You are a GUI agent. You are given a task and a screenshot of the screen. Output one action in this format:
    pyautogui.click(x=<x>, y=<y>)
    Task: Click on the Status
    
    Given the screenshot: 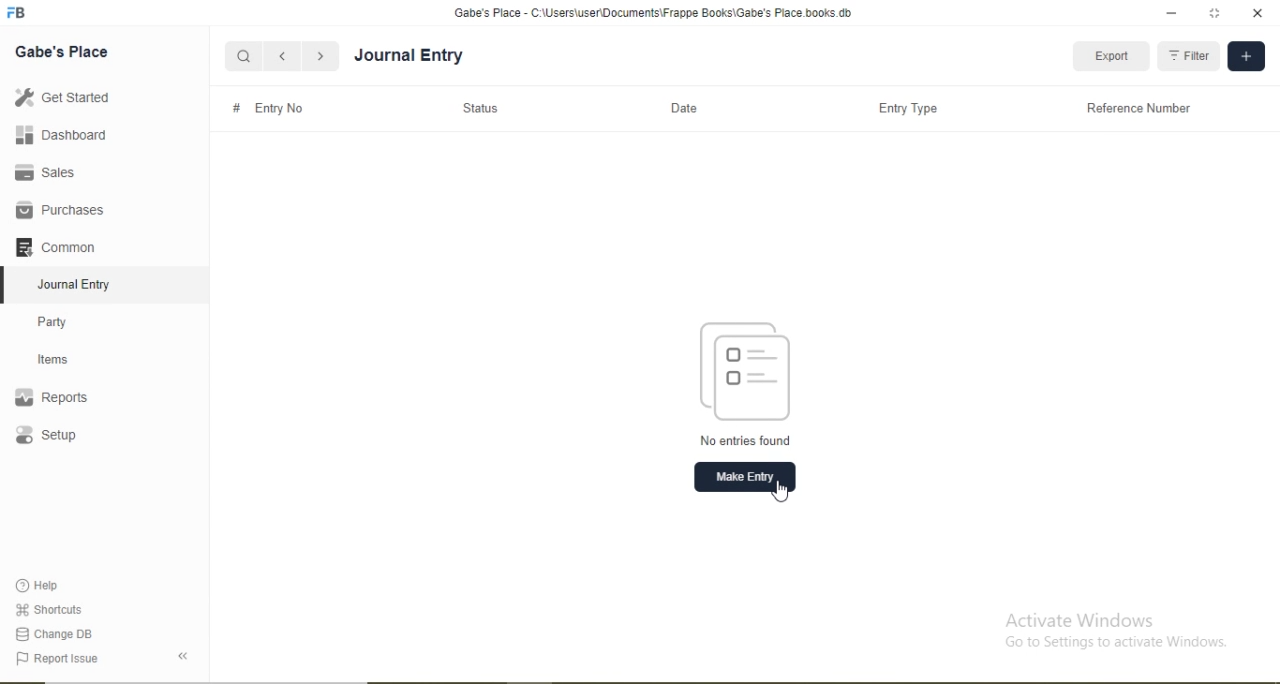 What is the action you would take?
    pyautogui.click(x=485, y=109)
    